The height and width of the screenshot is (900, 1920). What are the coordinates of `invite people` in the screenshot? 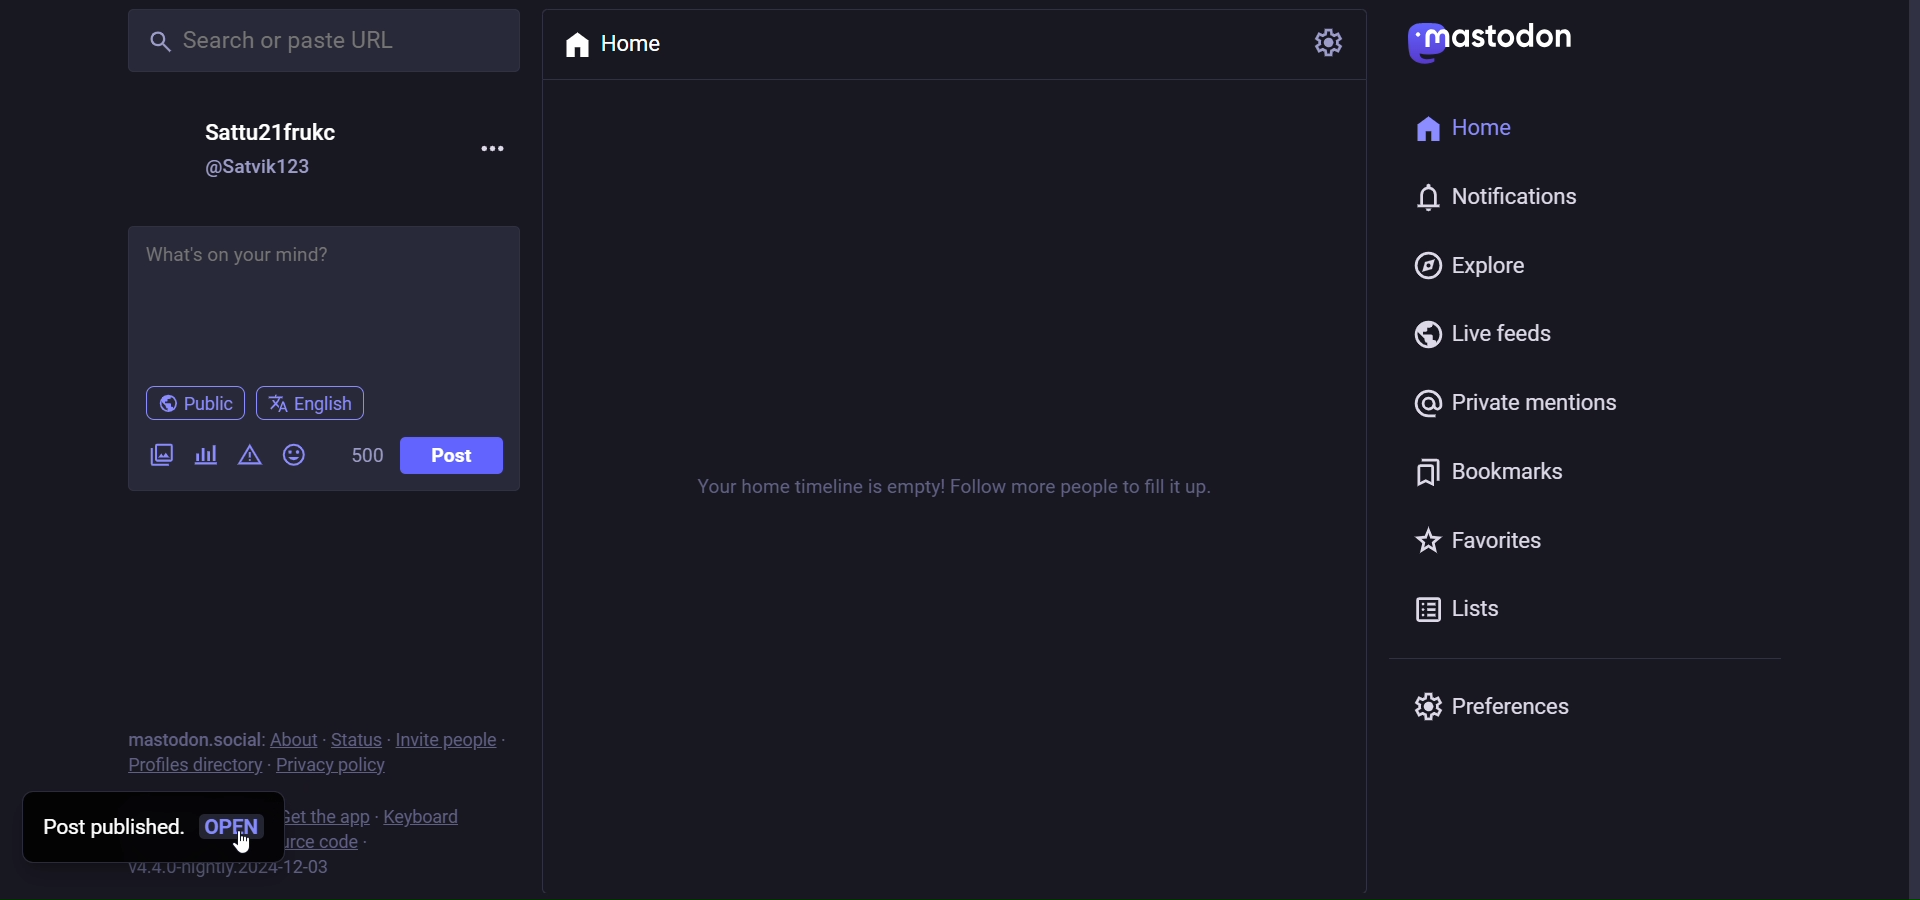 It's located at (454, 739).